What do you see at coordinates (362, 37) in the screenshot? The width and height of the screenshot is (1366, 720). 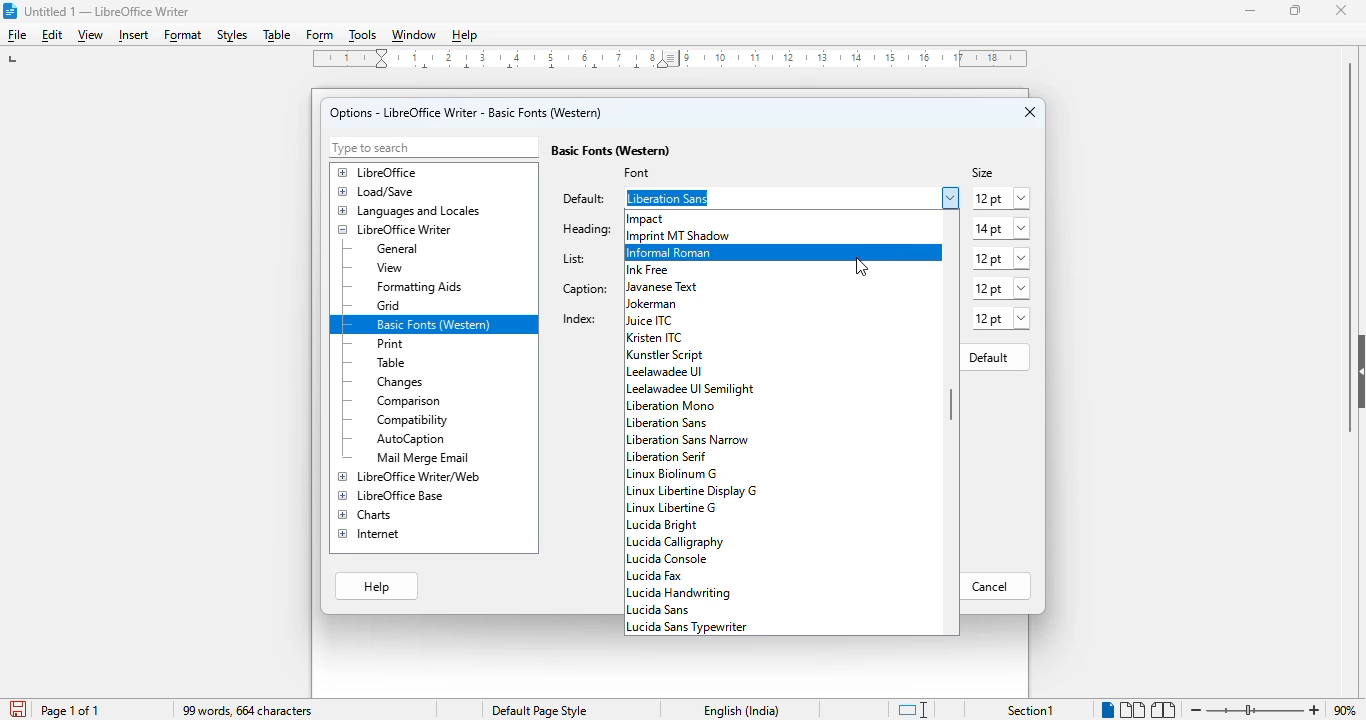 I see `tools` at bounding box center [362, 37].